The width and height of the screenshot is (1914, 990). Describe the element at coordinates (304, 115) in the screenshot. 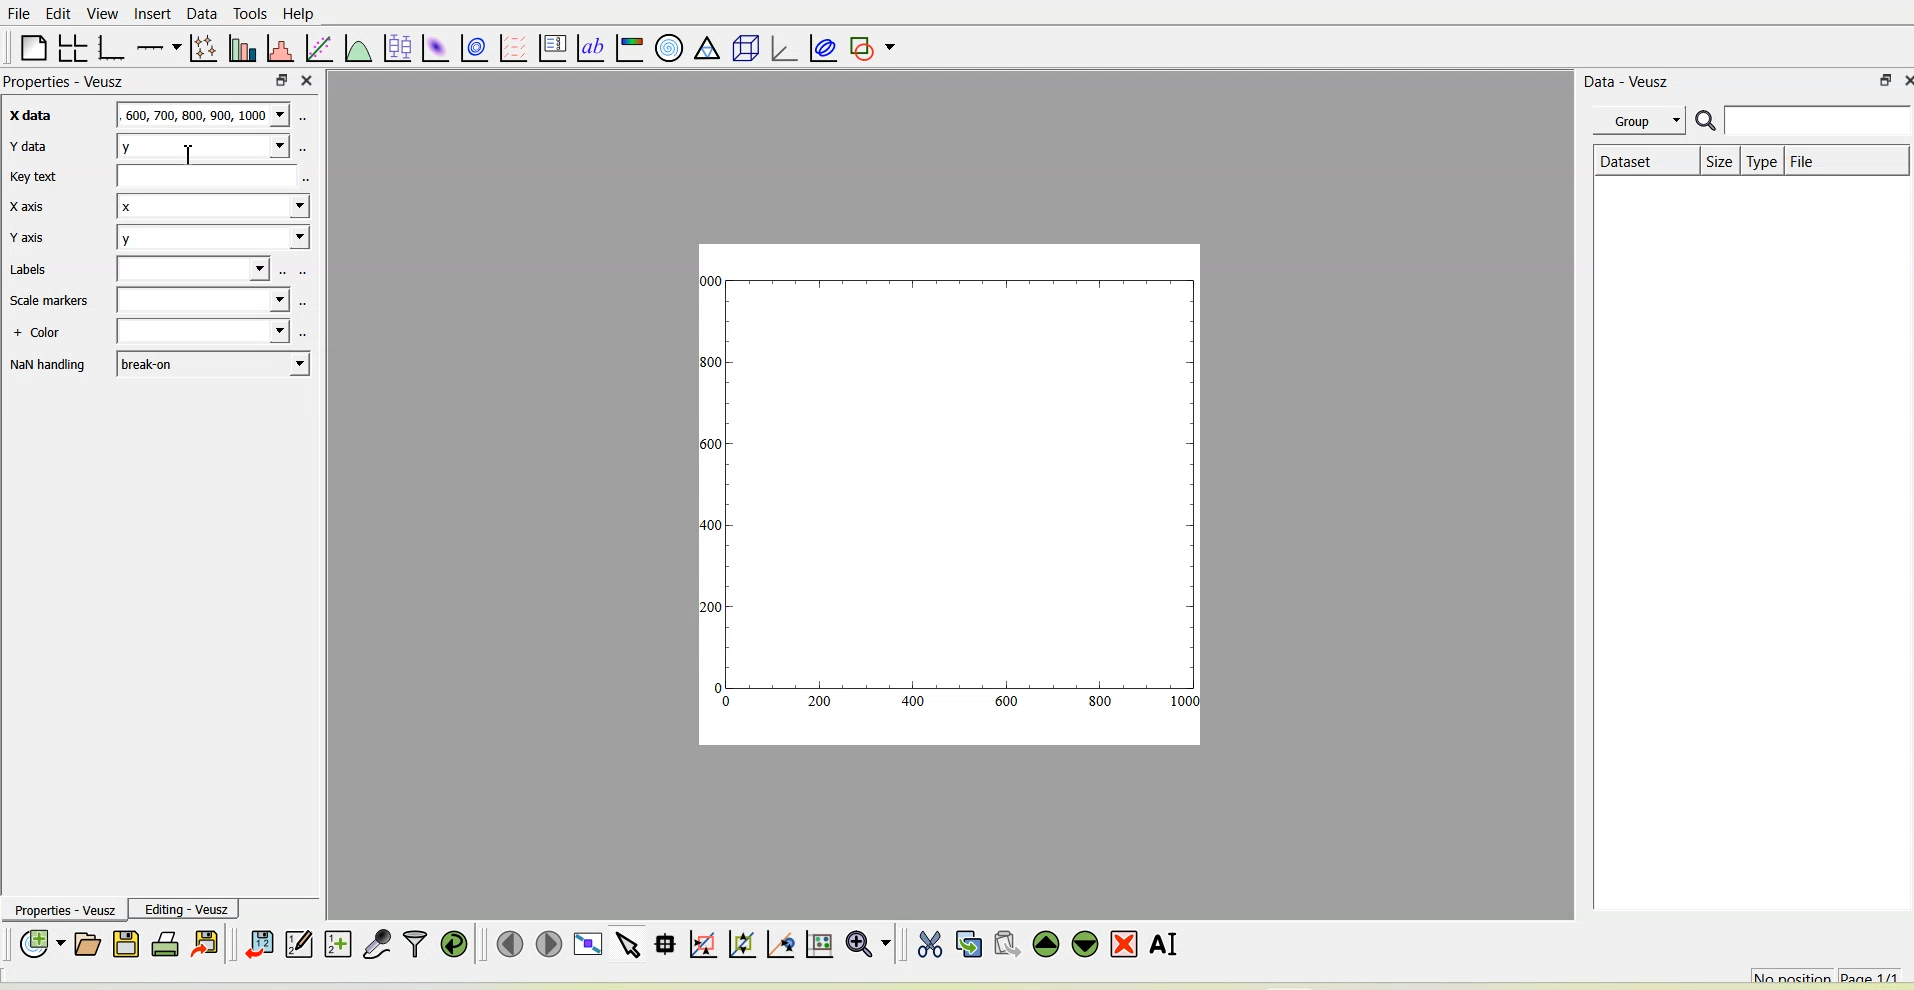

I see `select using dataset browser` at that location.